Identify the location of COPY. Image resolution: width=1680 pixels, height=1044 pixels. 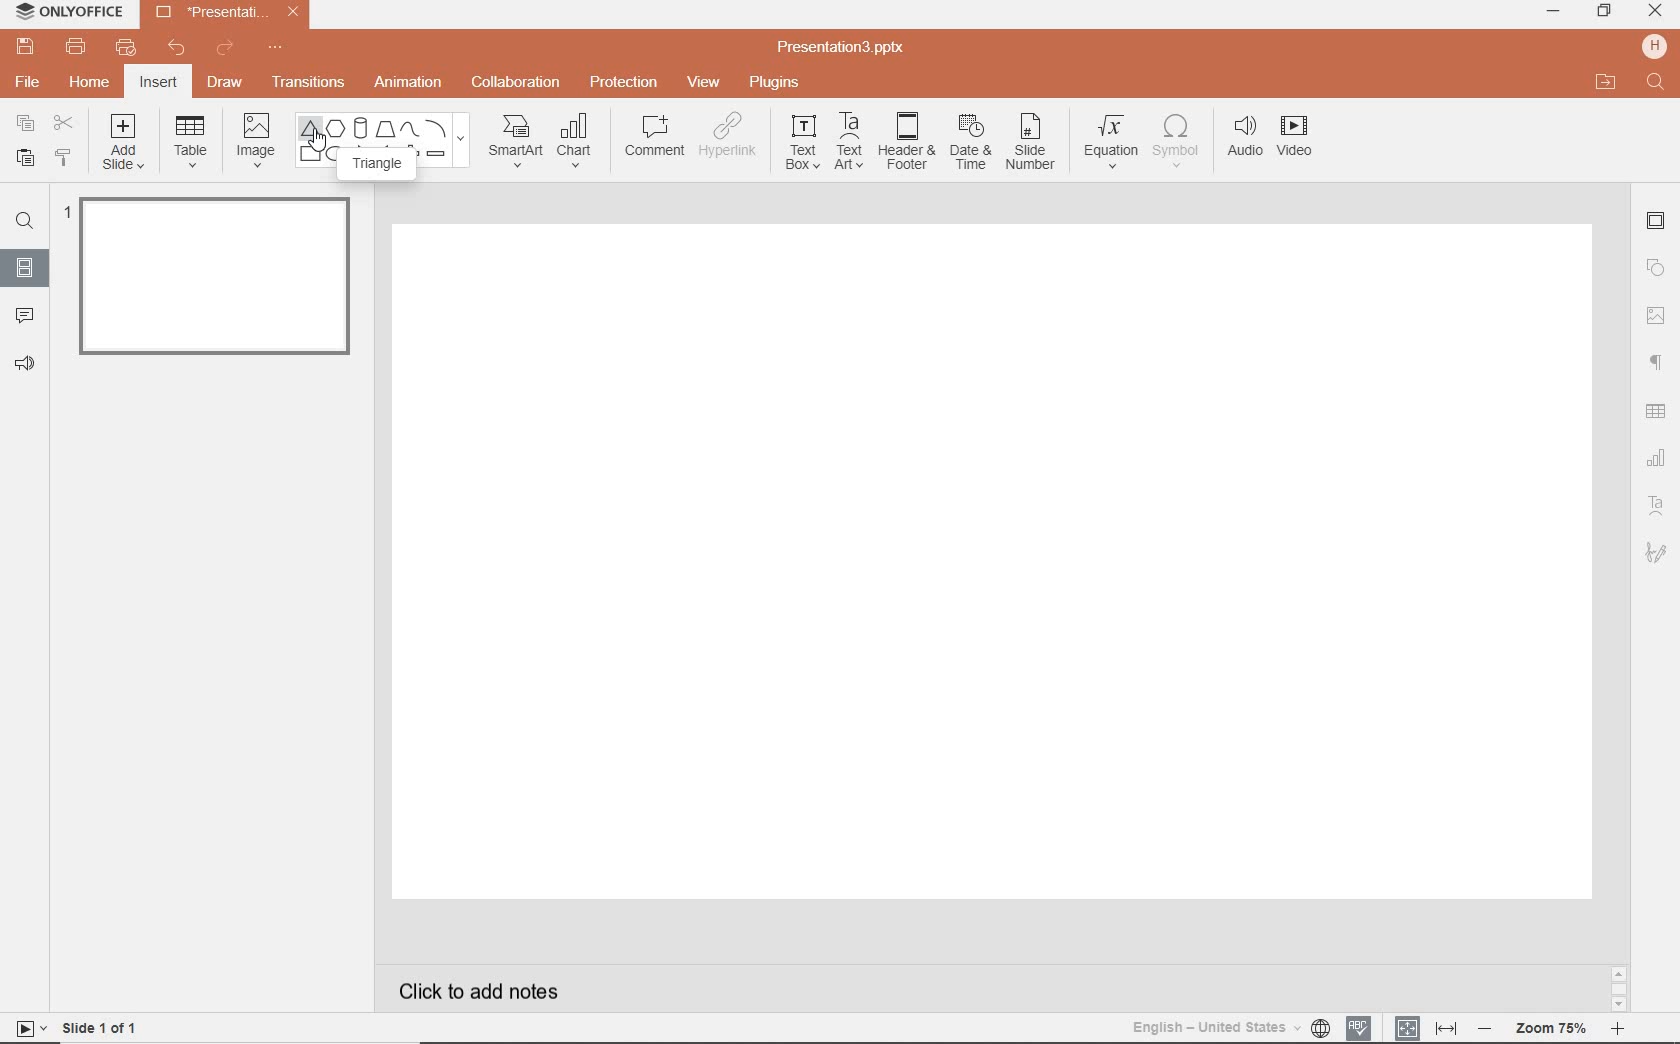
(26, 126).